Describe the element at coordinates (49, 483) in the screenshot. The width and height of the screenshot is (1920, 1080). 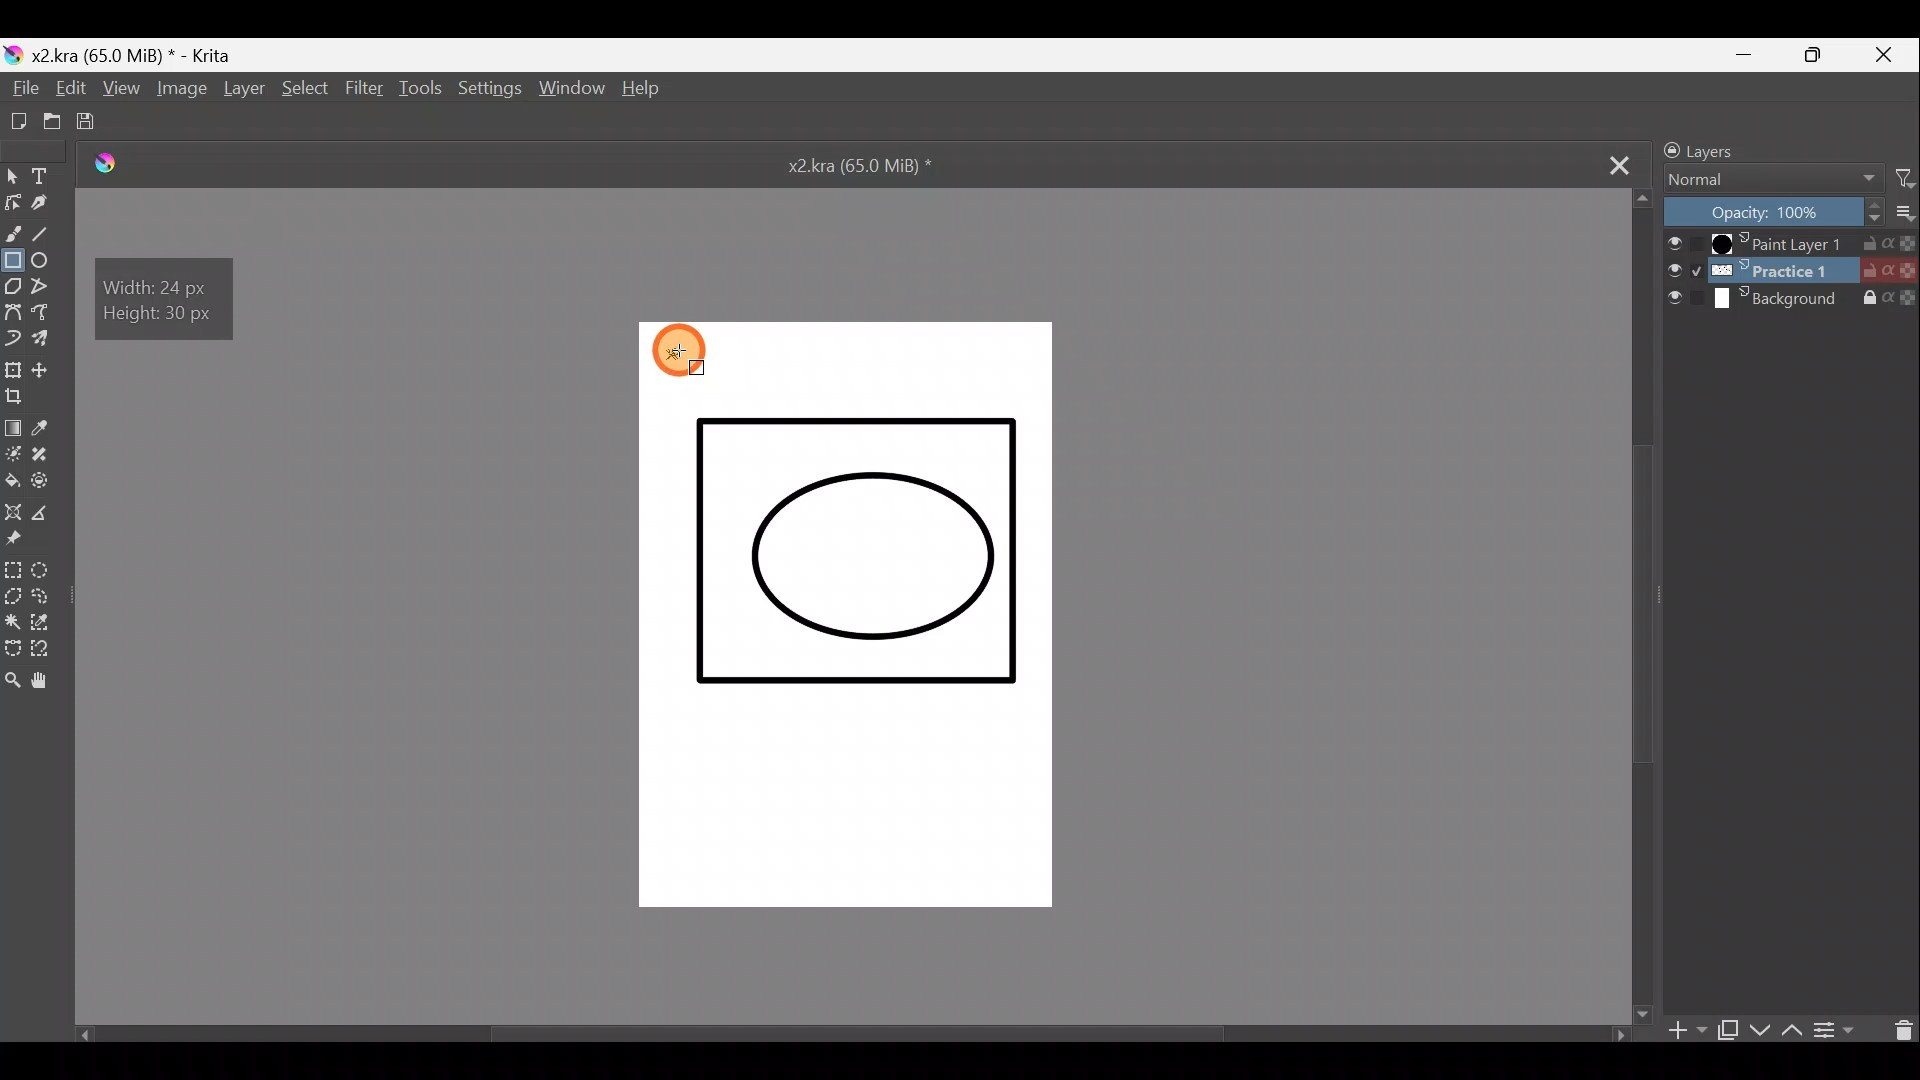
I see `Enclose & fill tool` at that location.